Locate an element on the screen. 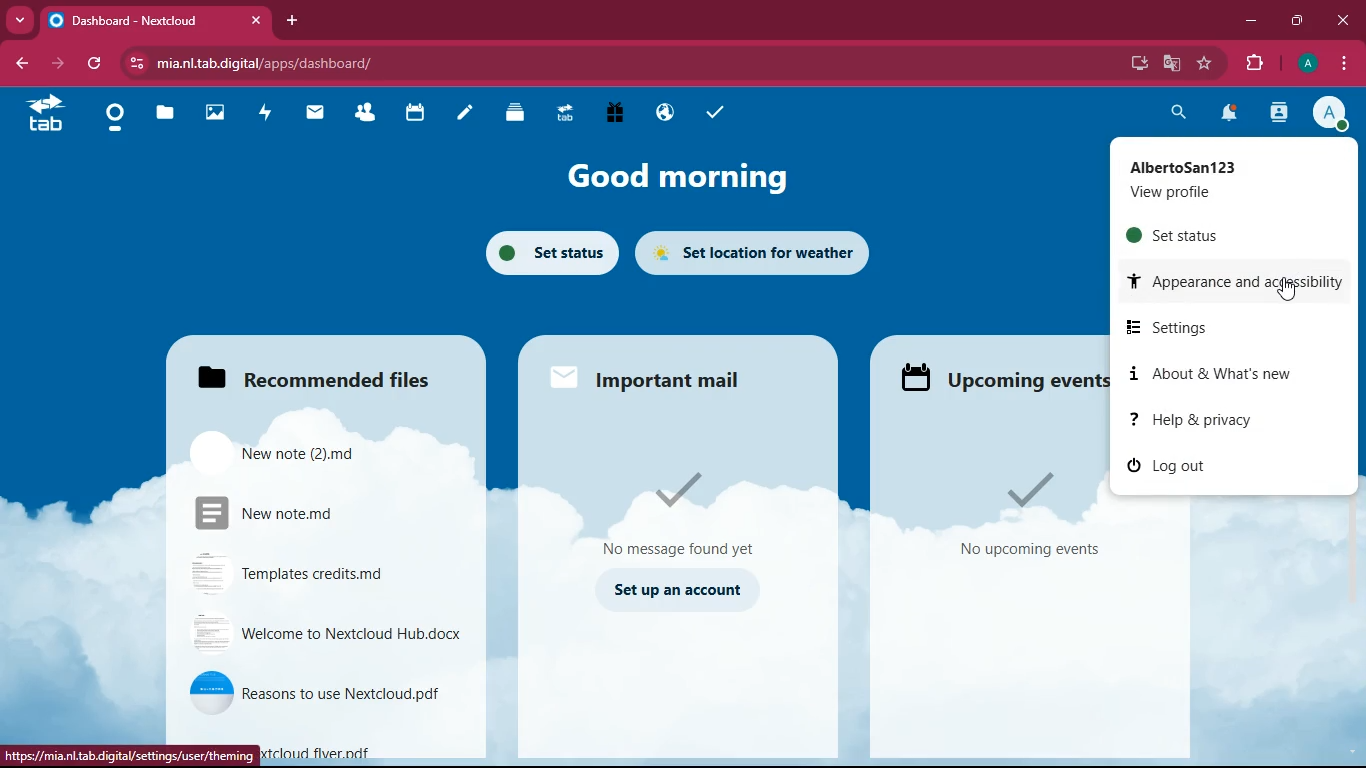 The image size is (1366, 768). refresh is located at coordinates (100, 64).